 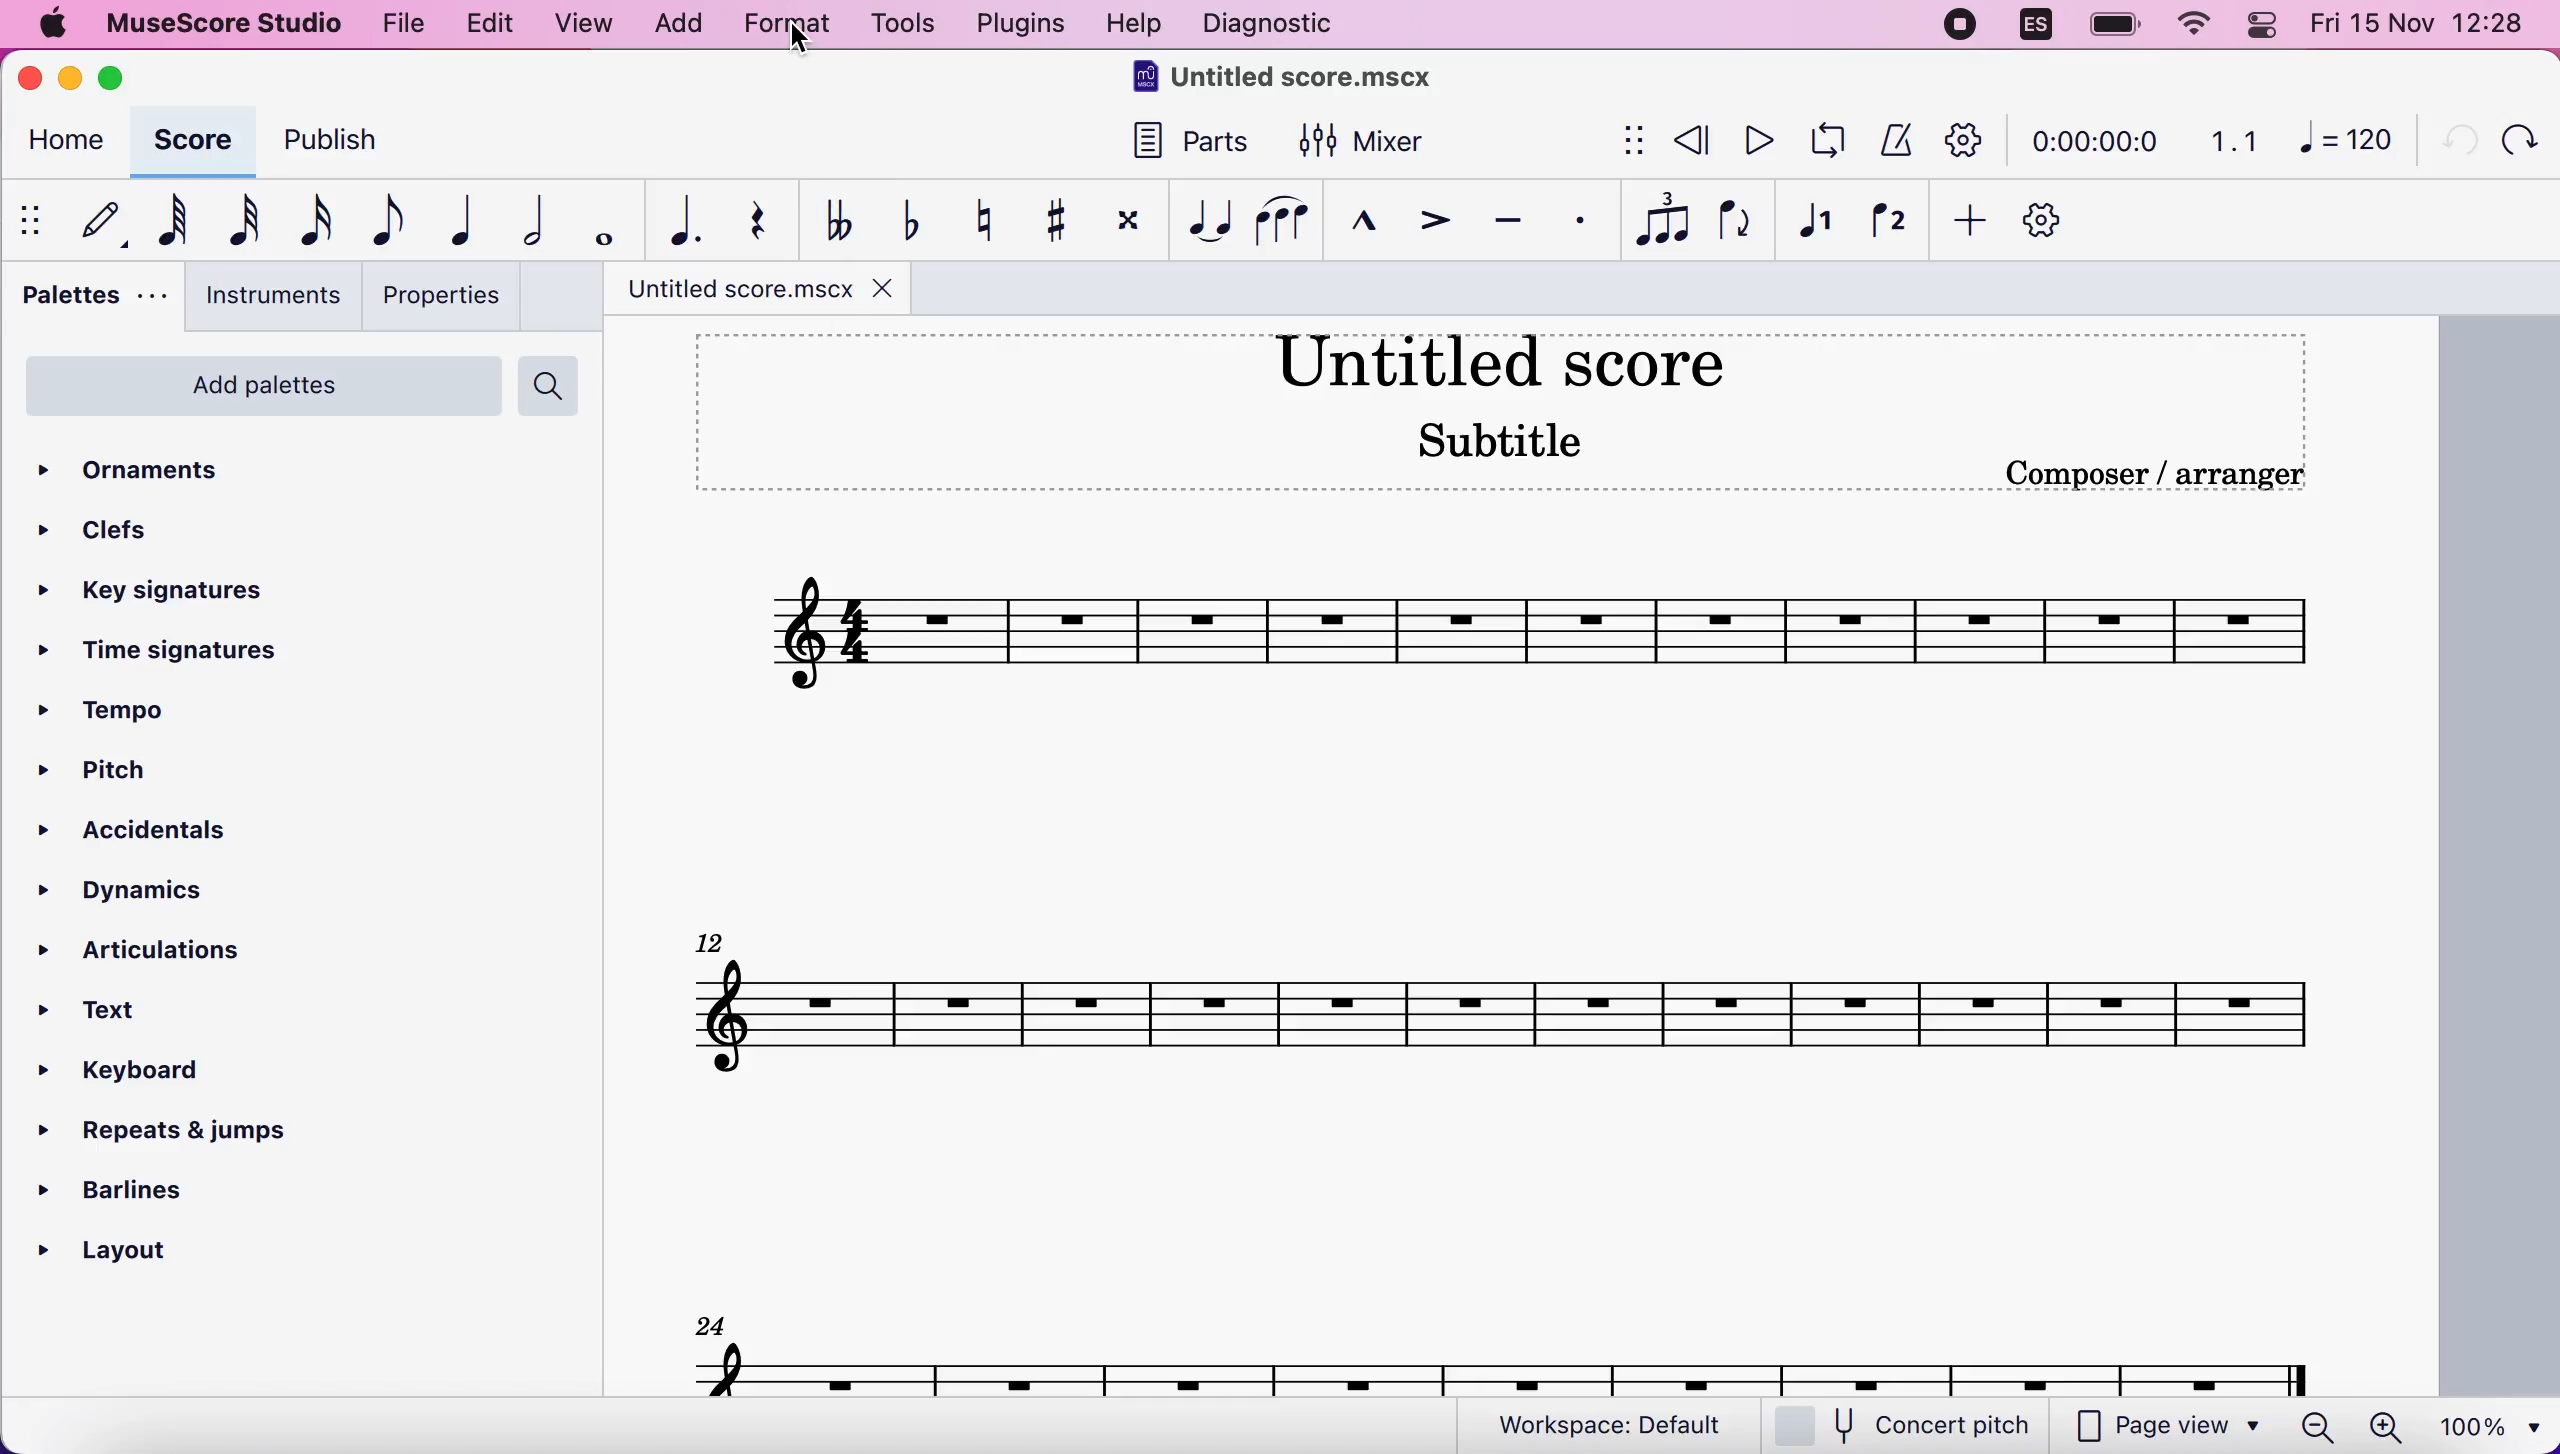 I want to click on tab, so click(x=728, y=287).